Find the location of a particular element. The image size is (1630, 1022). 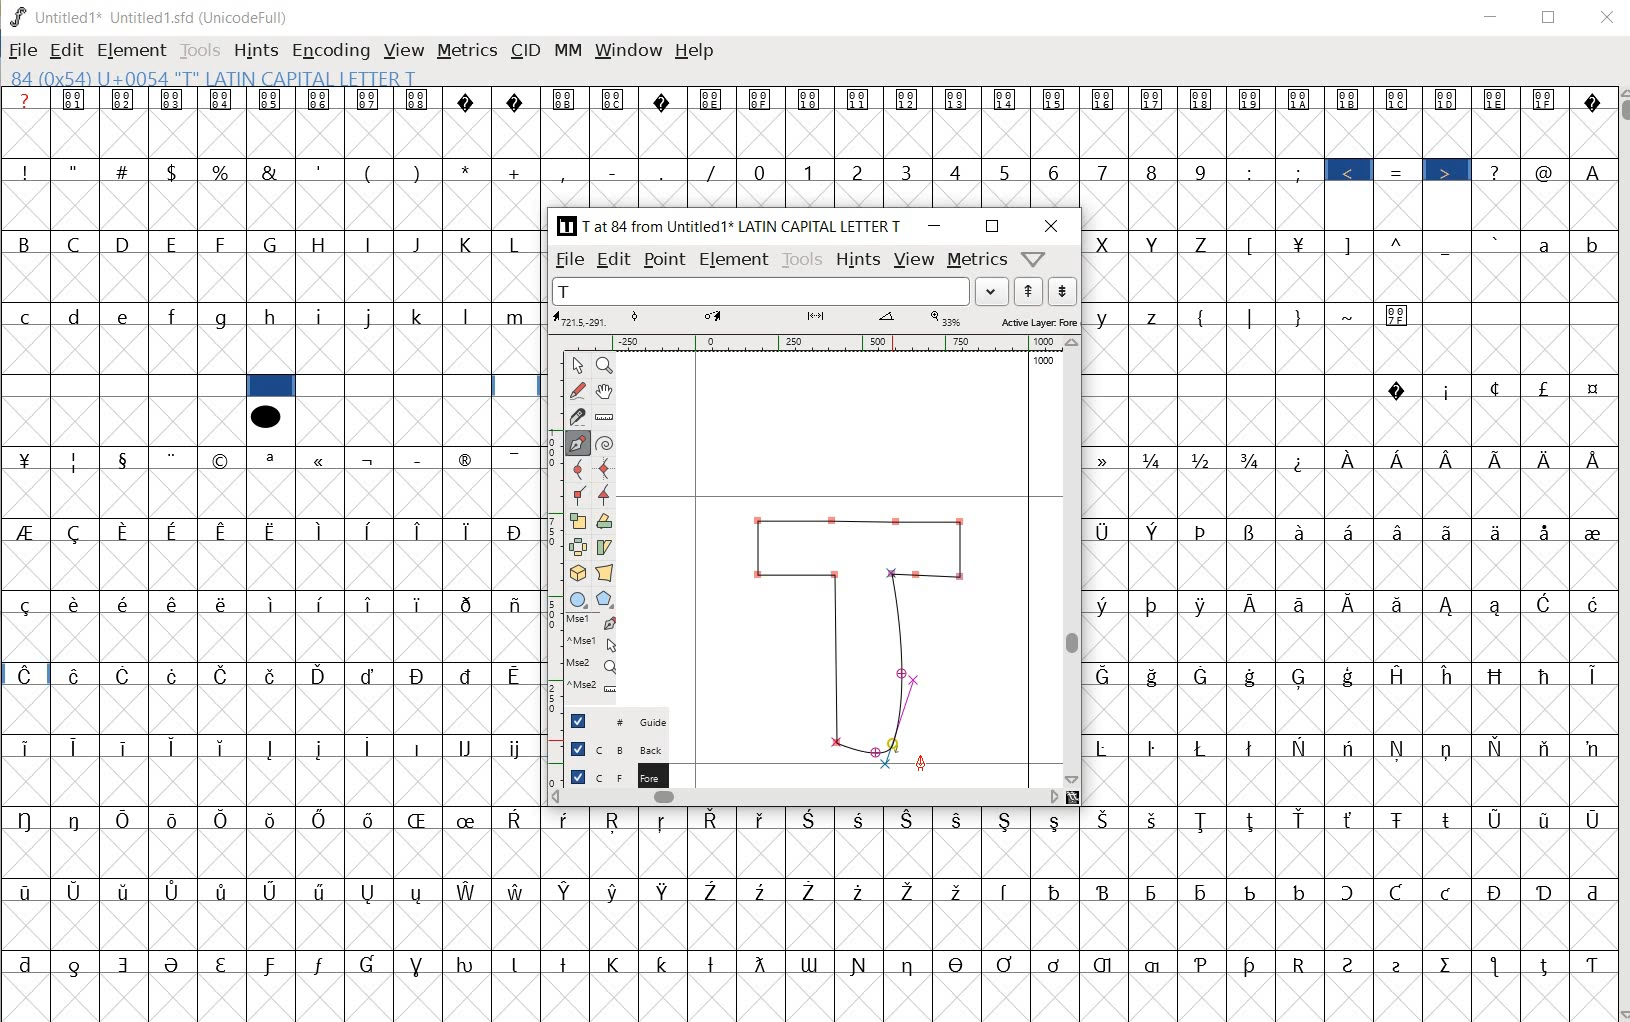

Symbol is located at coordinates (468, 891).